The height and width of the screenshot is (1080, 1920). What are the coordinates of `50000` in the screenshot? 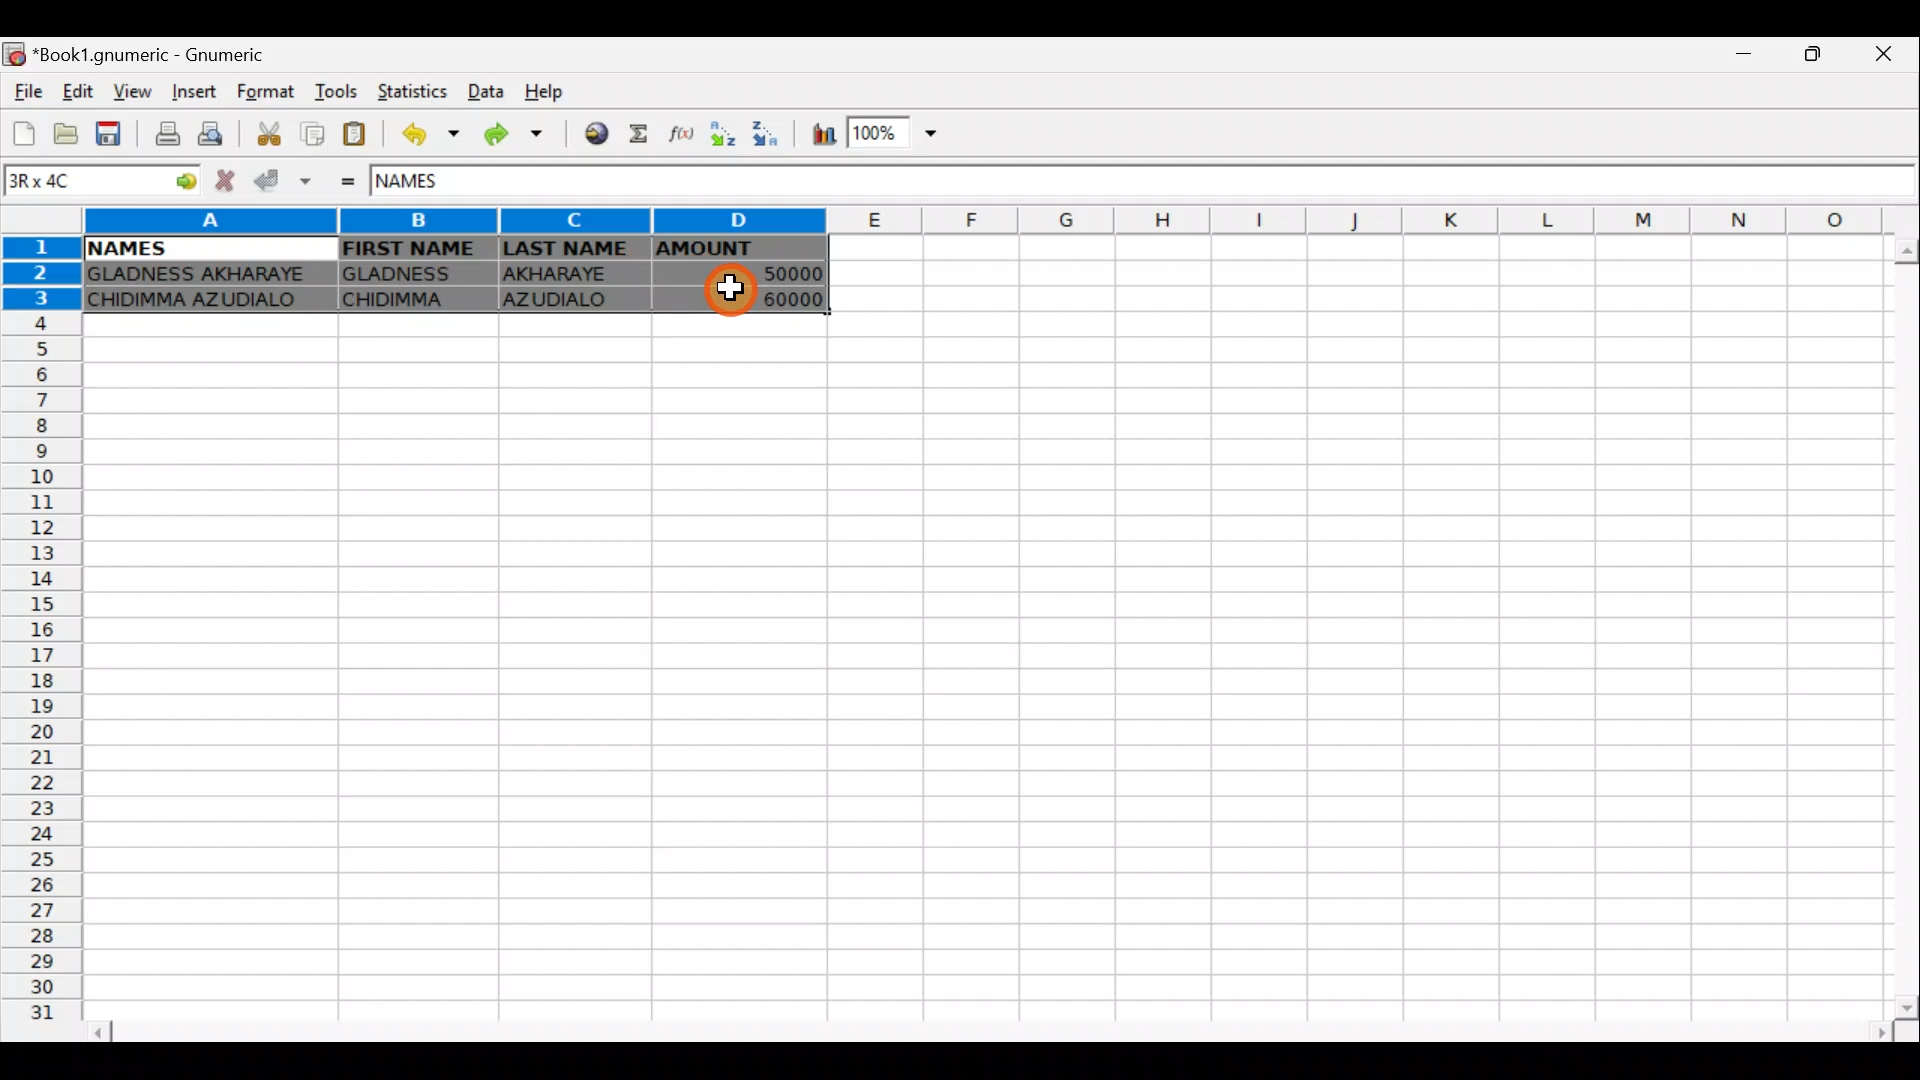 It's located at (762, 275).